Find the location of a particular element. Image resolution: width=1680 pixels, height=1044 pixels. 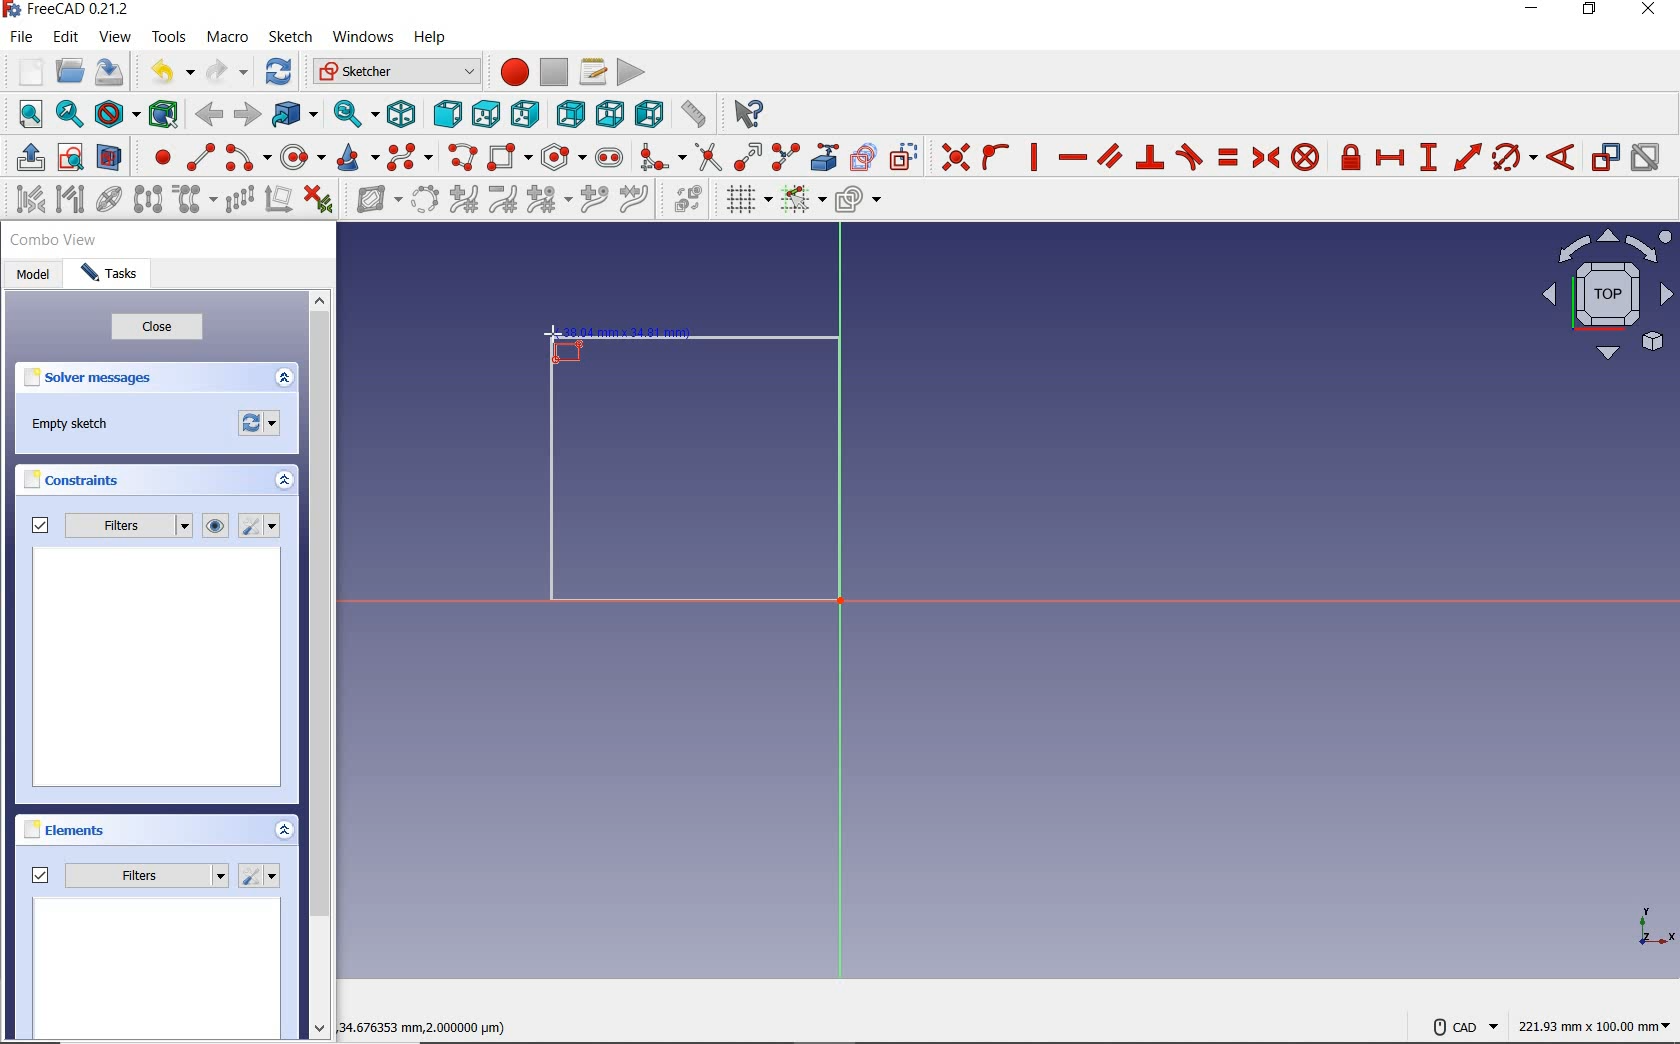

close is located at coordinates (1654, 11).